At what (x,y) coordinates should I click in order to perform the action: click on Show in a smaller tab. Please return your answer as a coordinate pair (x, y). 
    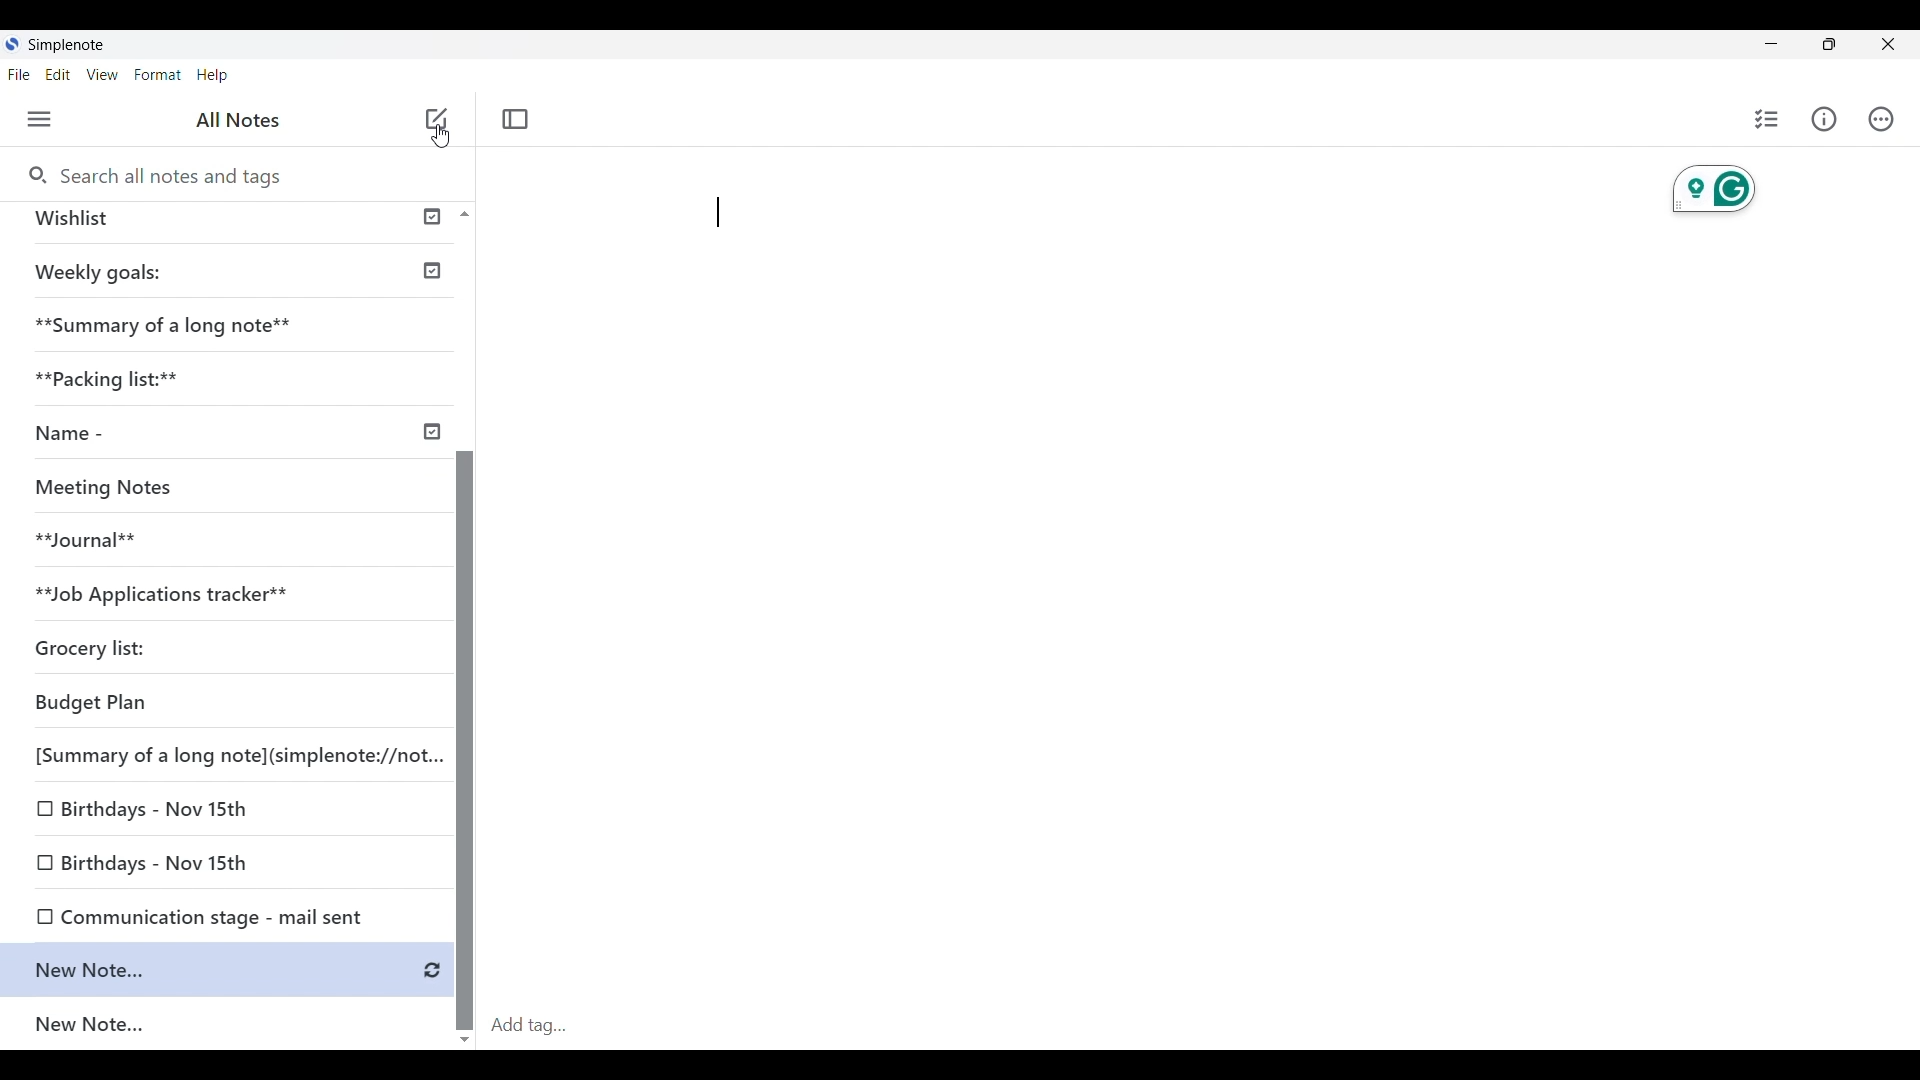
    Looking at the image, I should click on (1829, 44).